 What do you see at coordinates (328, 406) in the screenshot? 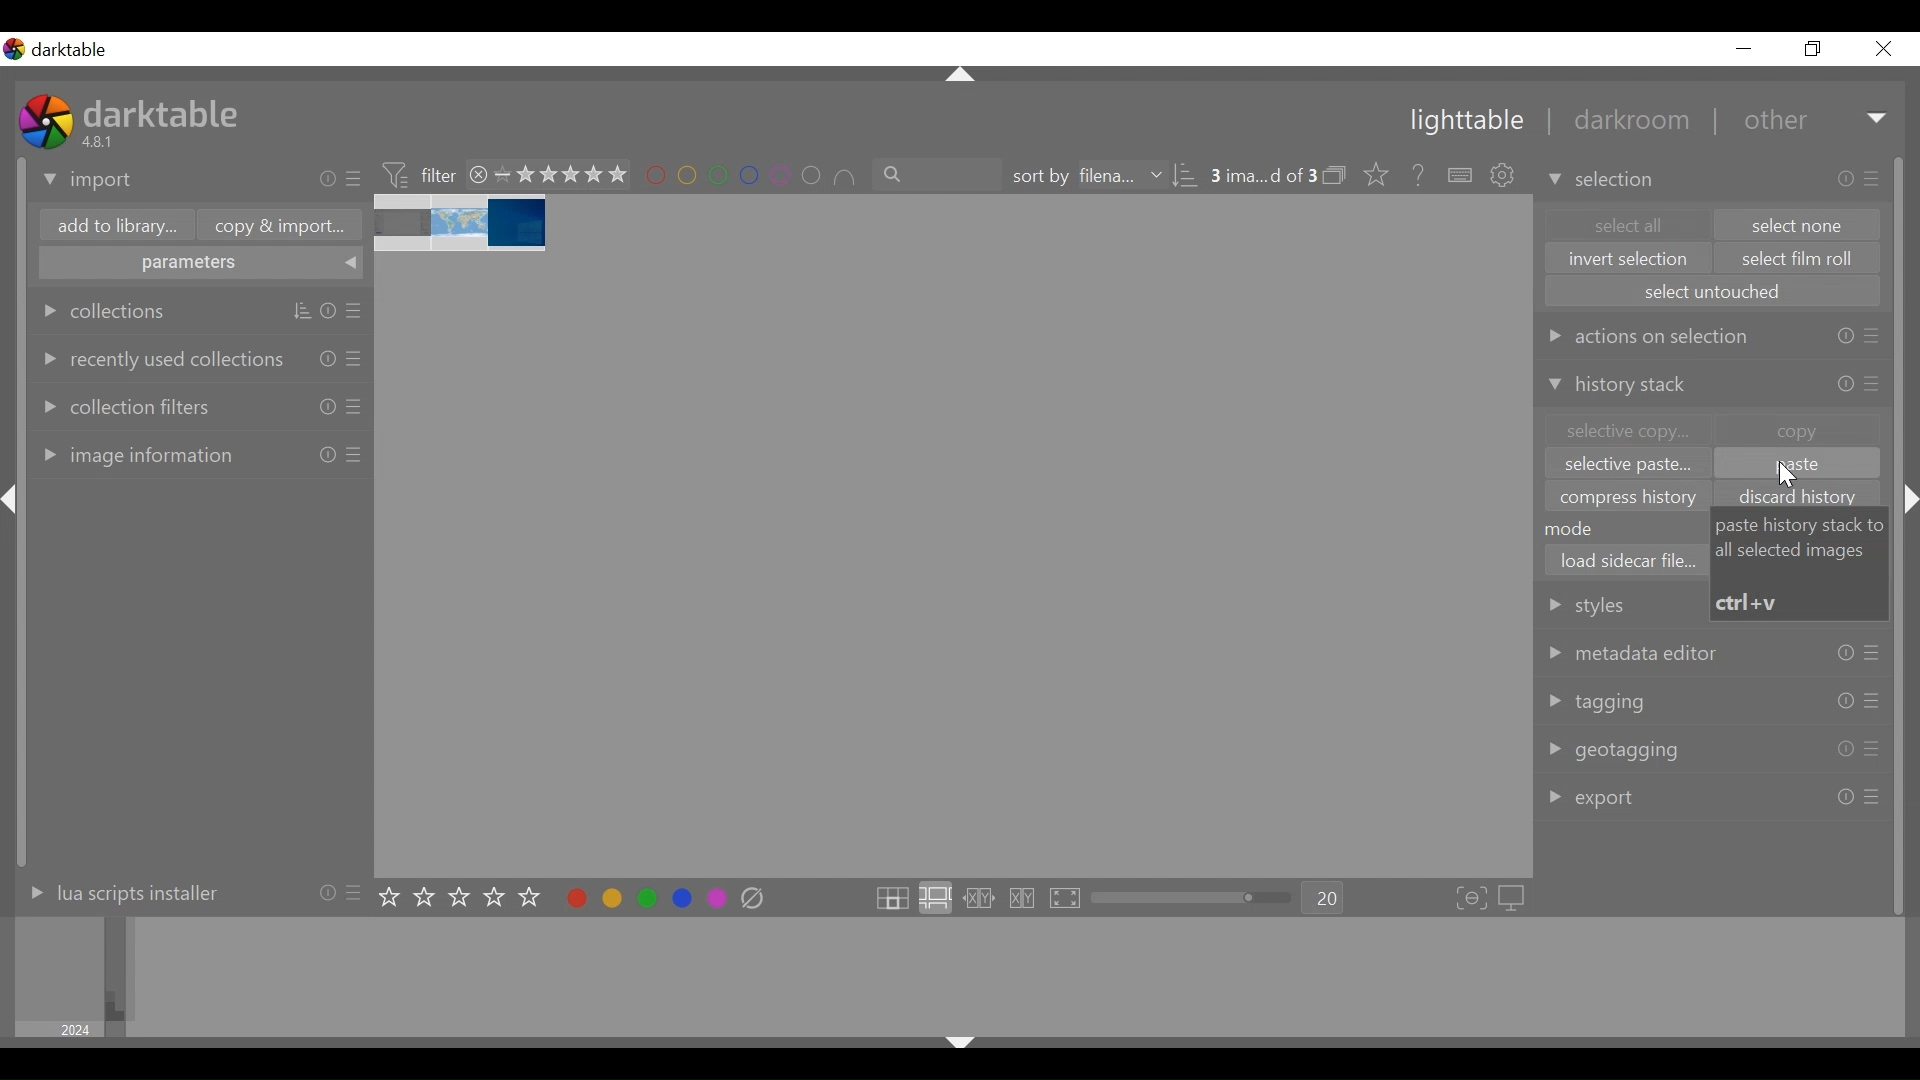
I see `info` at bounding box center [328, 406].